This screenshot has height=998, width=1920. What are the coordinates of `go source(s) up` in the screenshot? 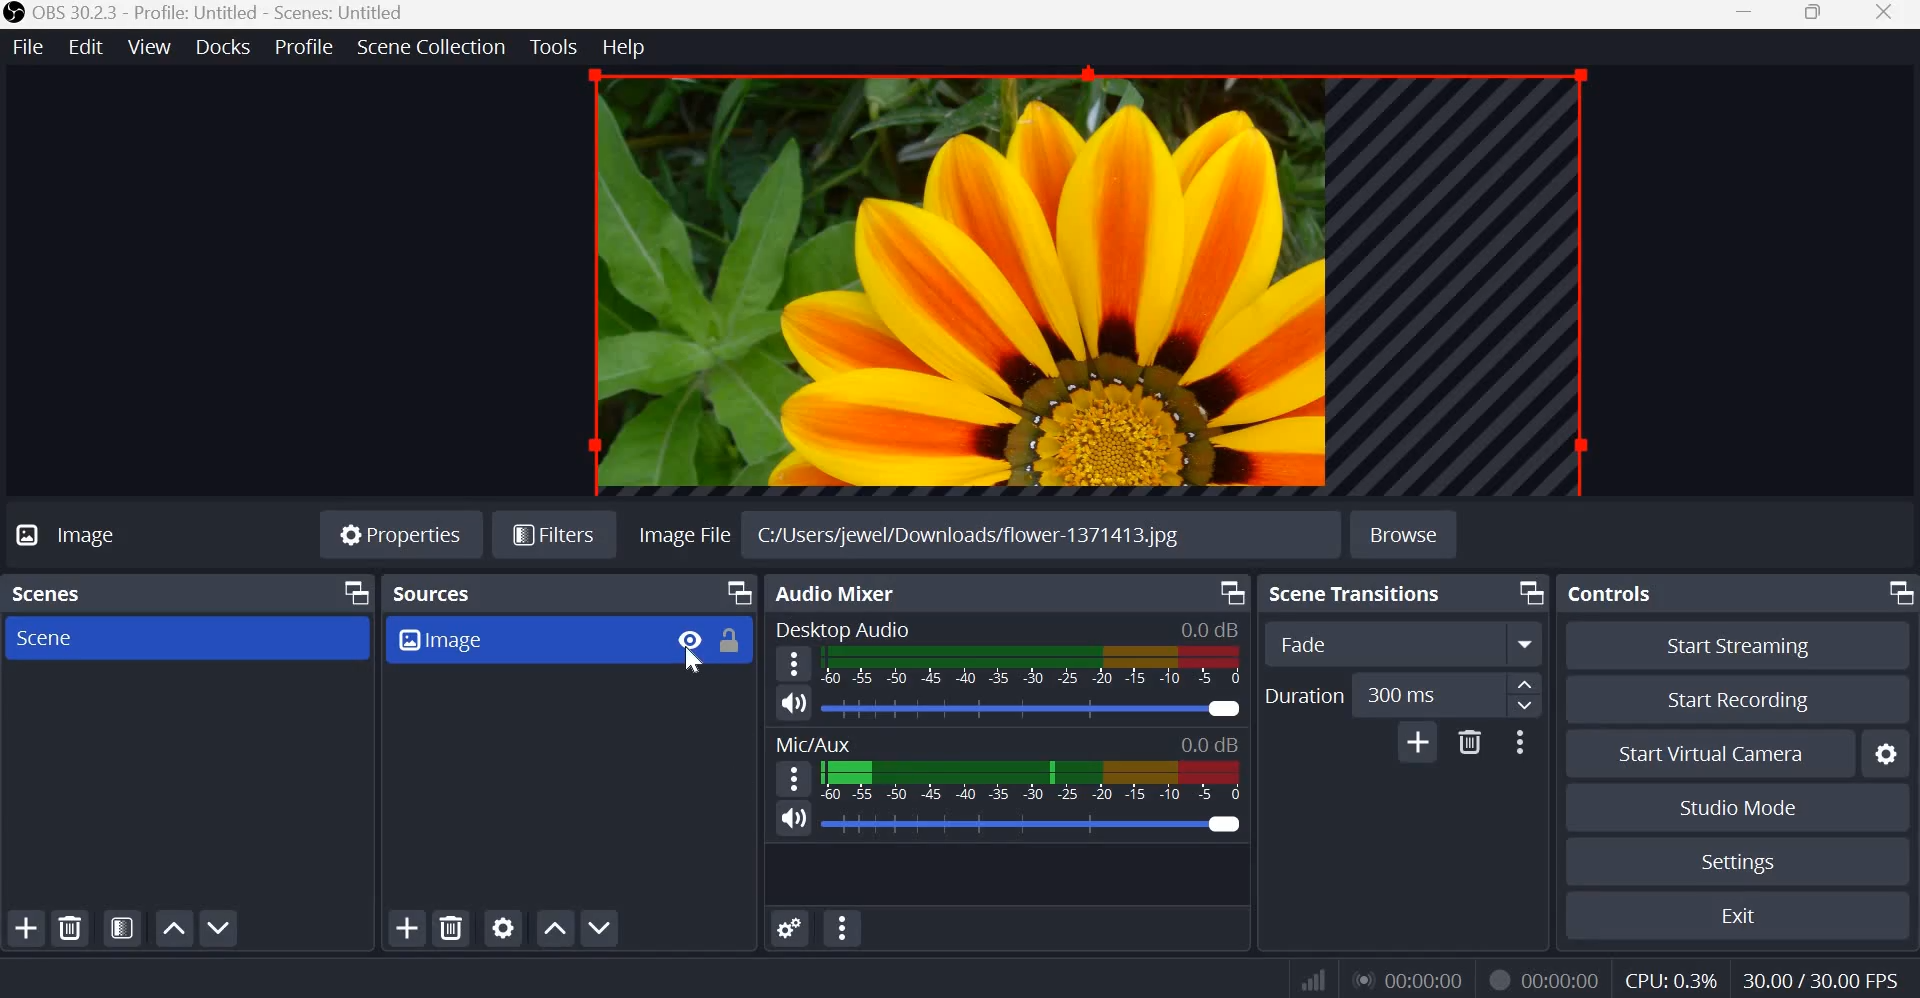 It's located at (553, 928).